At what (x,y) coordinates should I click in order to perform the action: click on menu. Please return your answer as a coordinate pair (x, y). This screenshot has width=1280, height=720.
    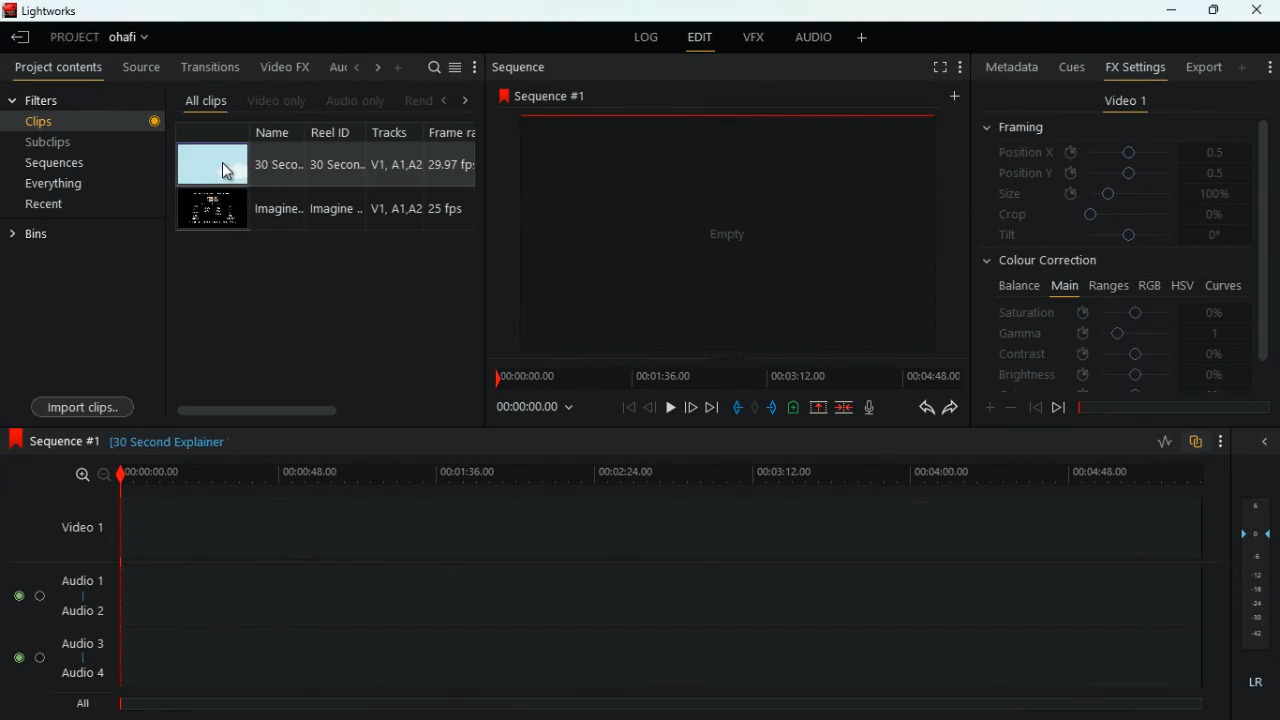
    Looking at the image, I should click on (457, 66).